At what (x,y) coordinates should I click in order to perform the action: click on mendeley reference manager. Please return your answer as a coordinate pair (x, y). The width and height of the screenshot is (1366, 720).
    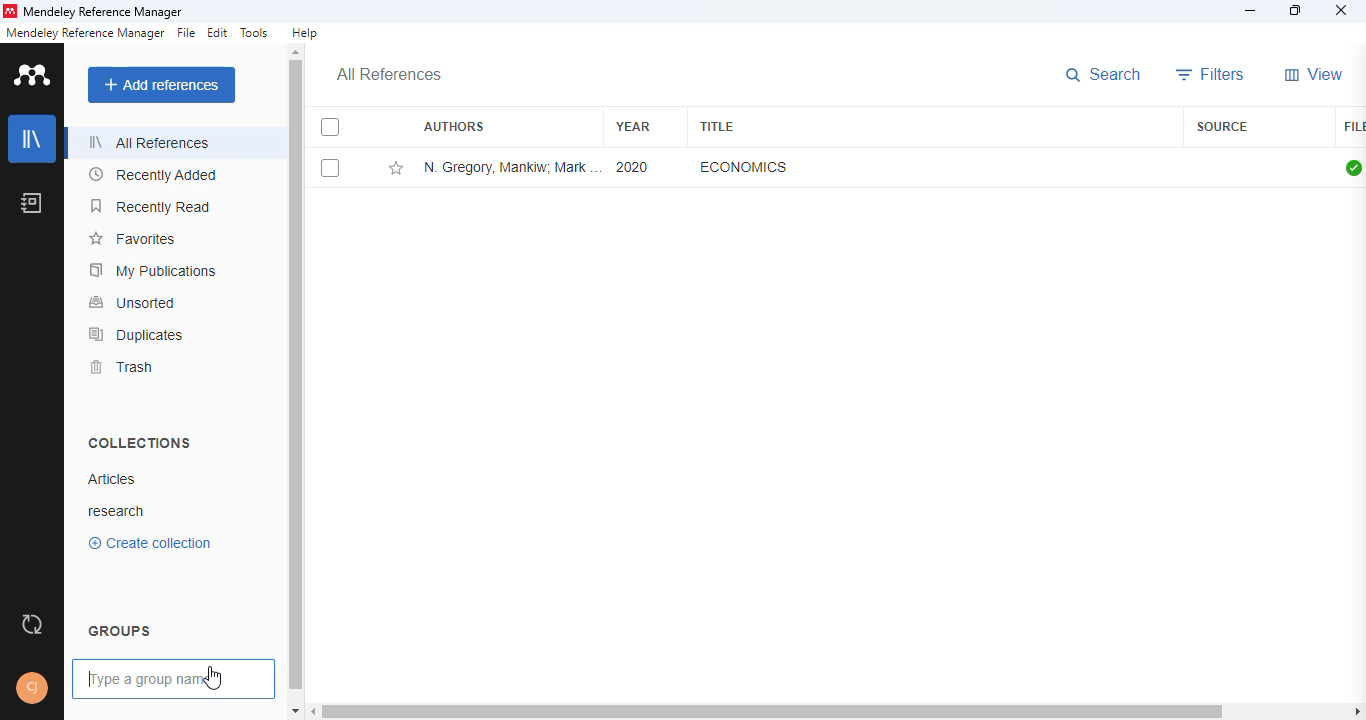
    Looking at the image, I should click on (103, 12).